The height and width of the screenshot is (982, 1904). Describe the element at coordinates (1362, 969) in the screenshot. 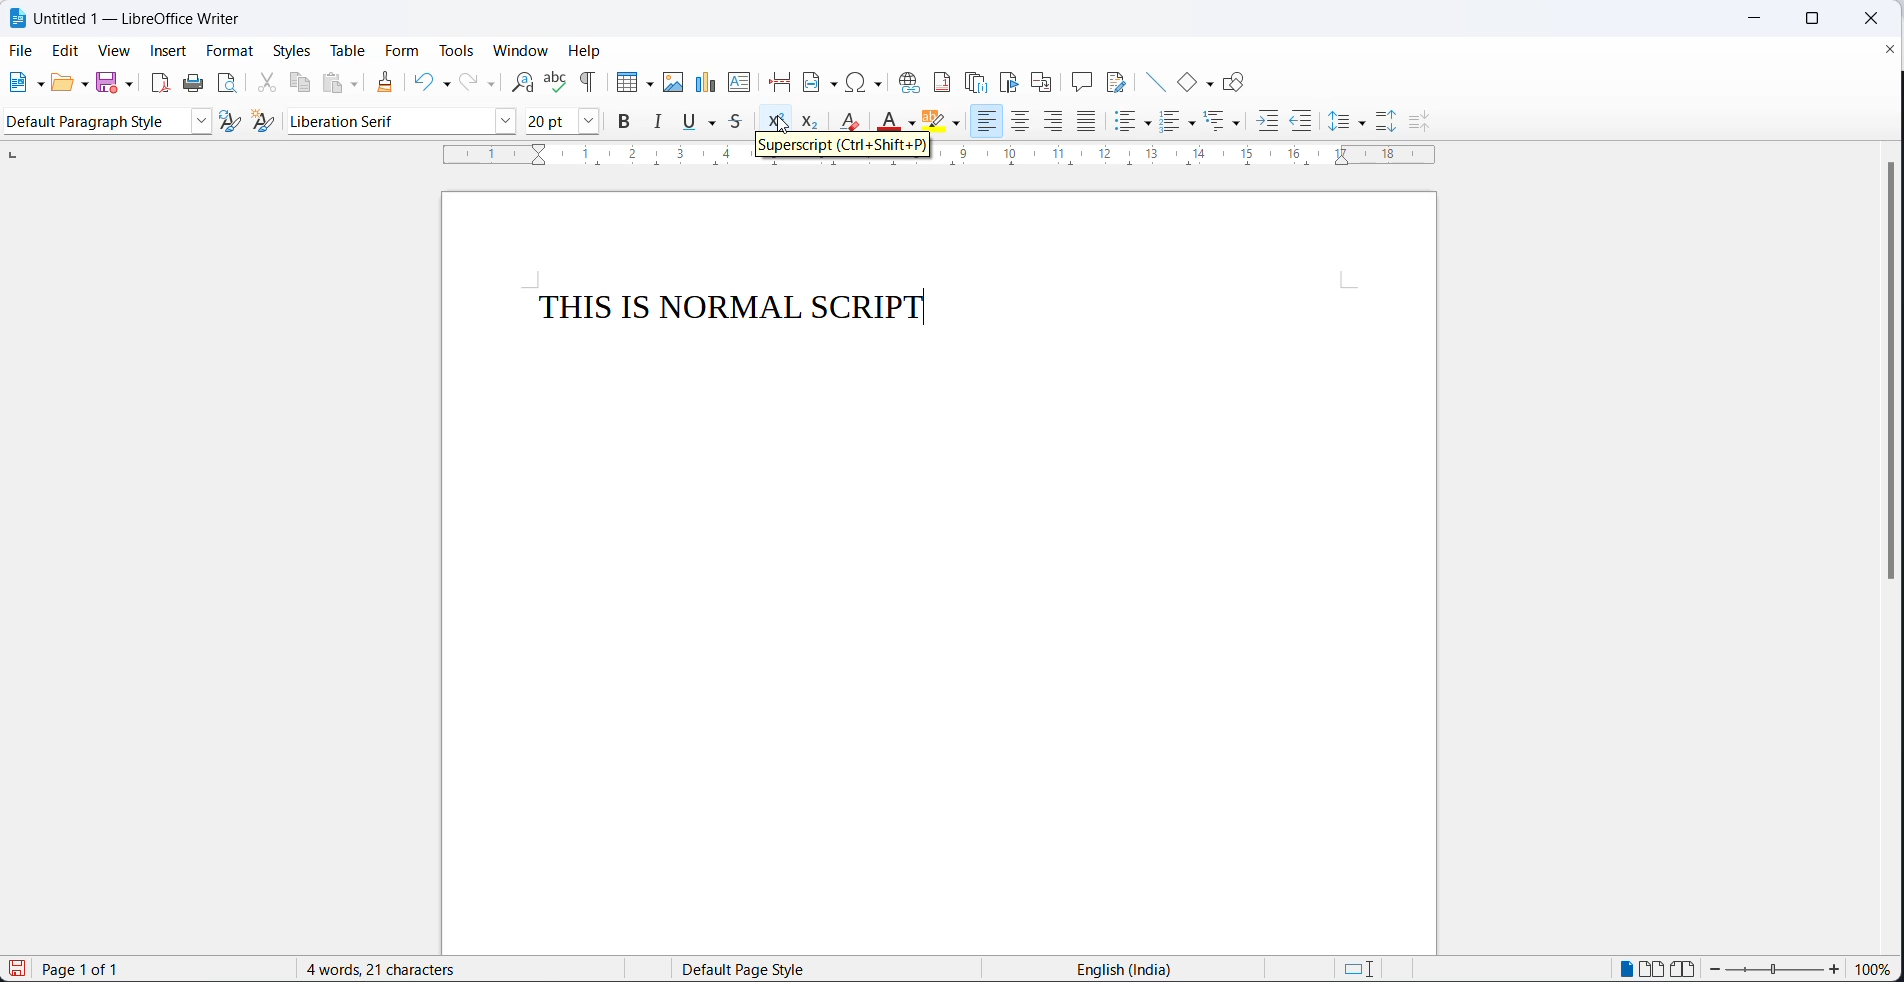

I see `standard selection` at that location.